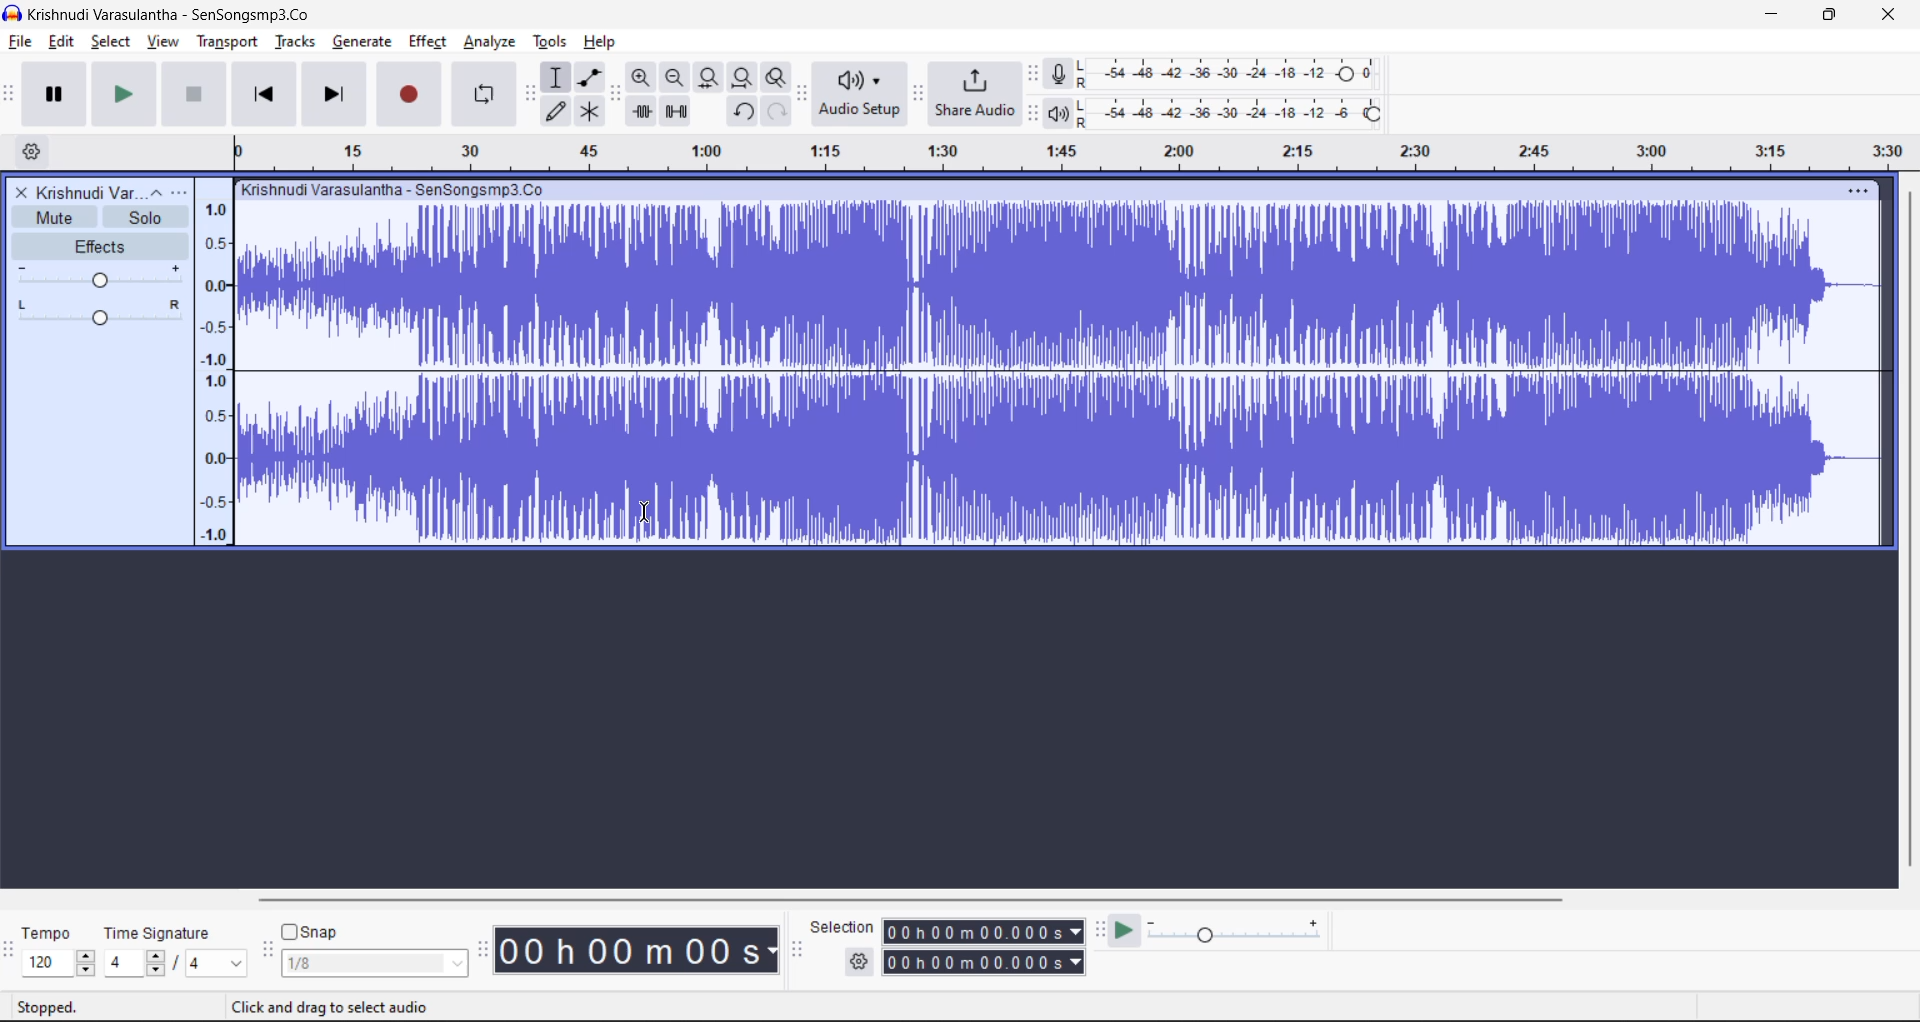  Describe the element at coordinates (410, 93) in the screenshot. I see `record` at that location.